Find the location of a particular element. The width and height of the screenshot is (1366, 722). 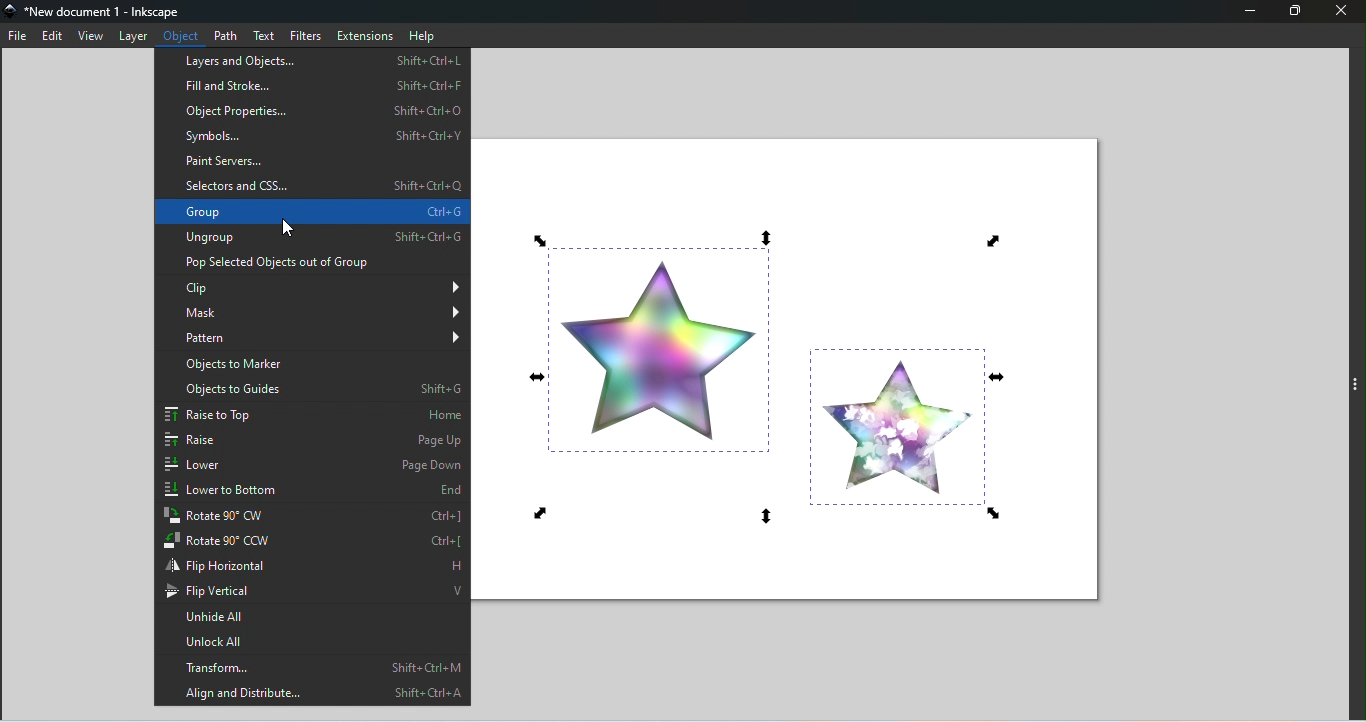

Pop selected objects out of group is located at coordinates (309, 264).